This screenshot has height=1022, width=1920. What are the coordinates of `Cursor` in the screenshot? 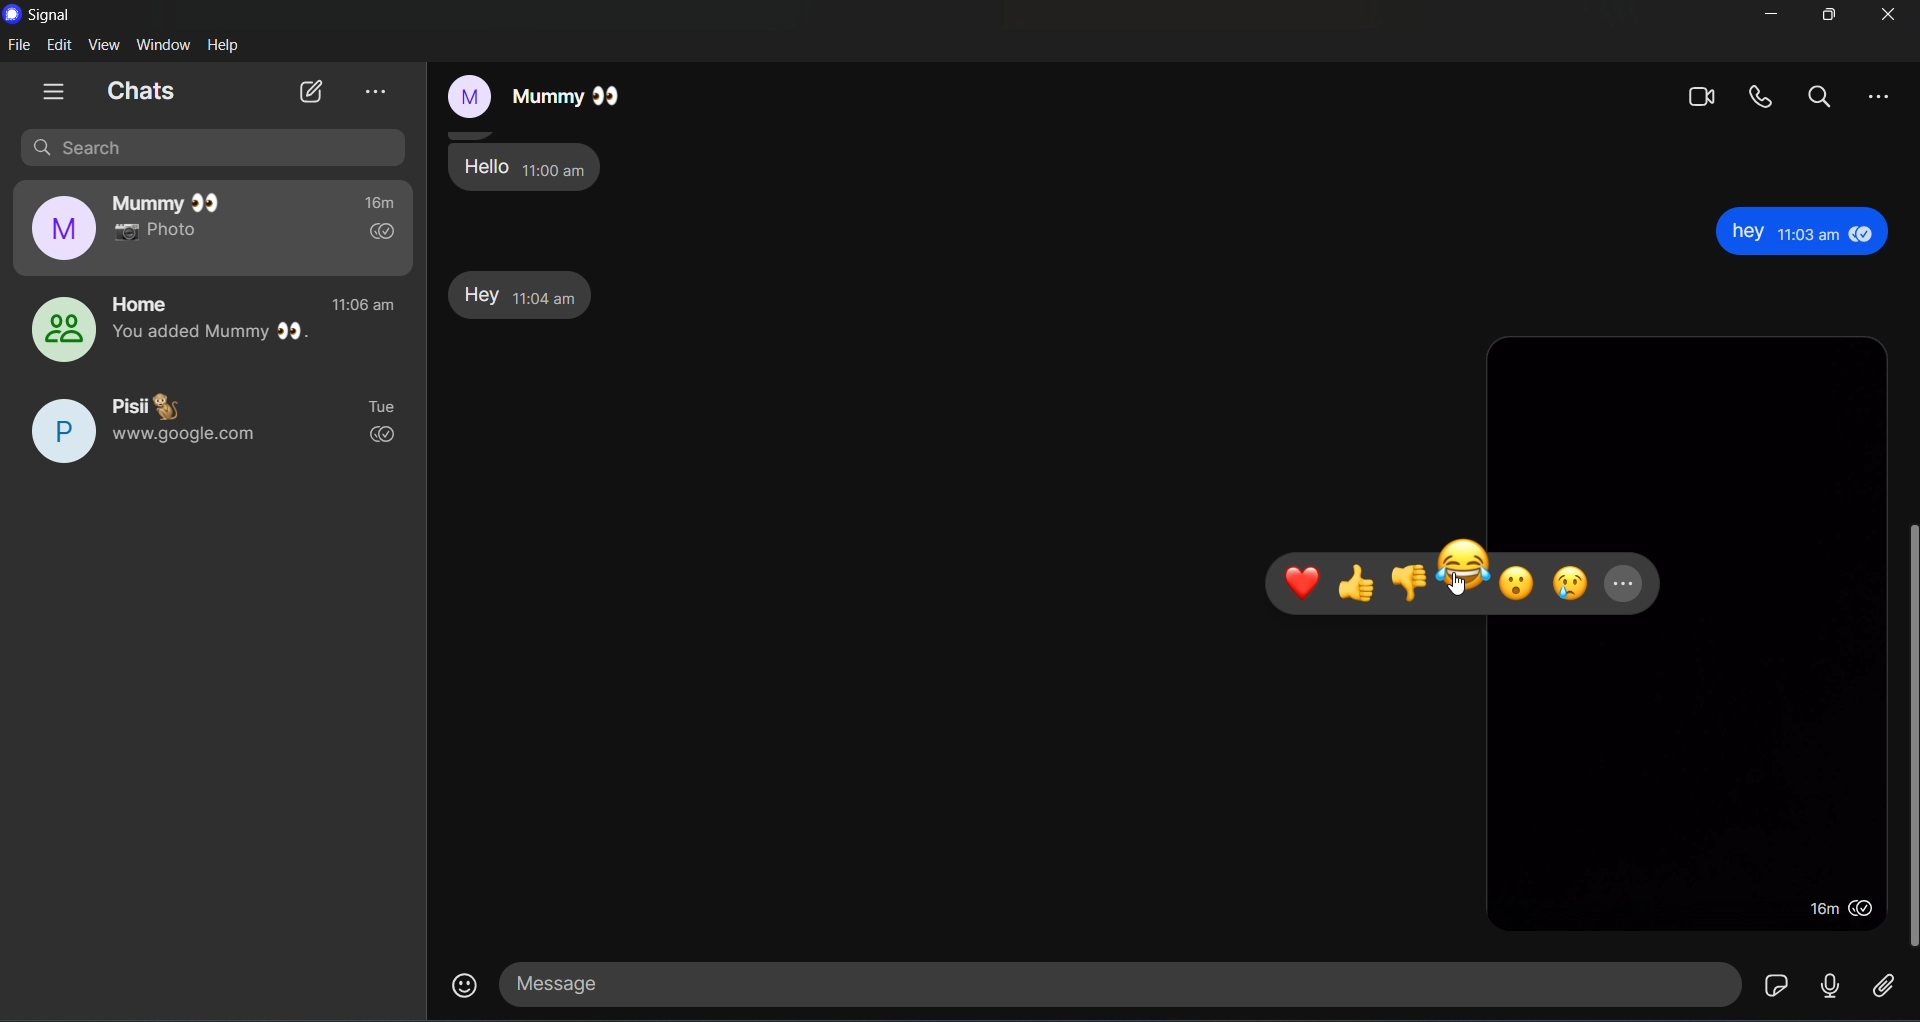 It's located at (1459, 586).